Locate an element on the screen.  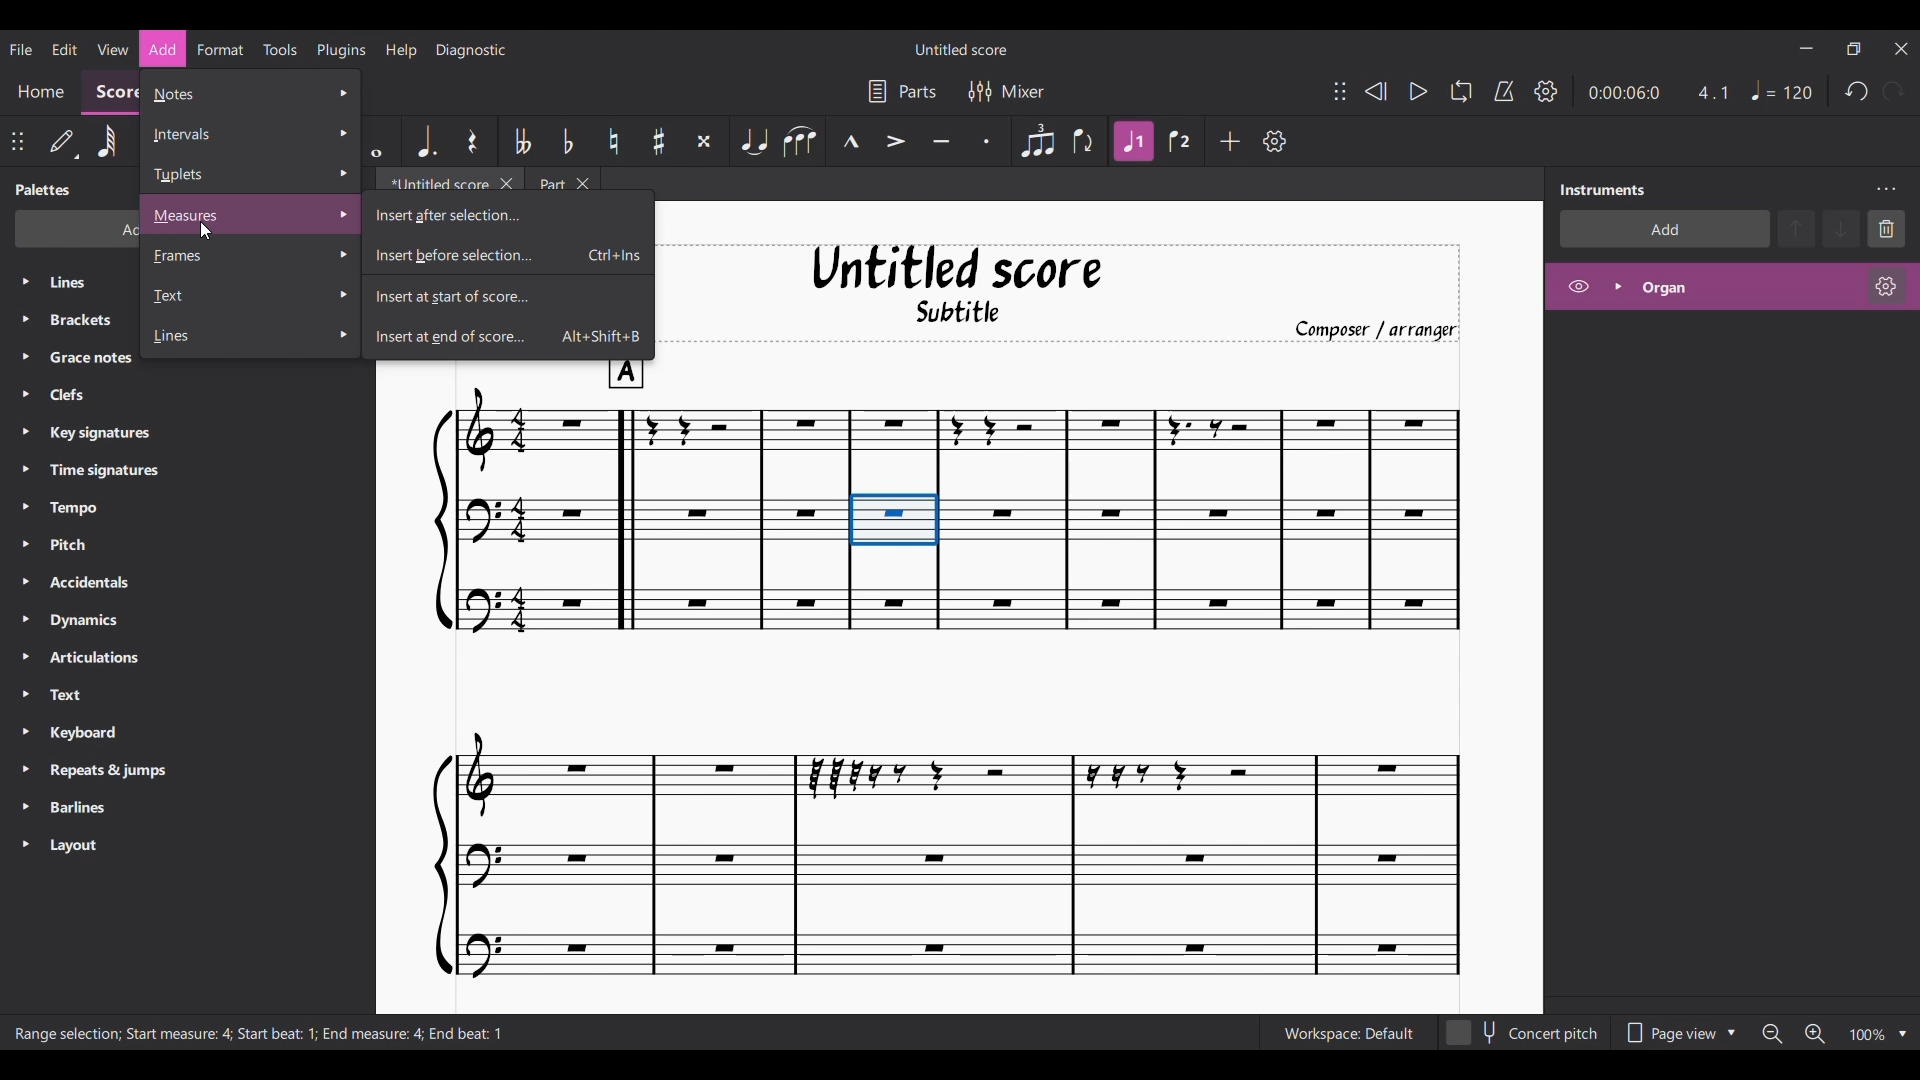
Page view options is located at coordinates (1677, 1033).